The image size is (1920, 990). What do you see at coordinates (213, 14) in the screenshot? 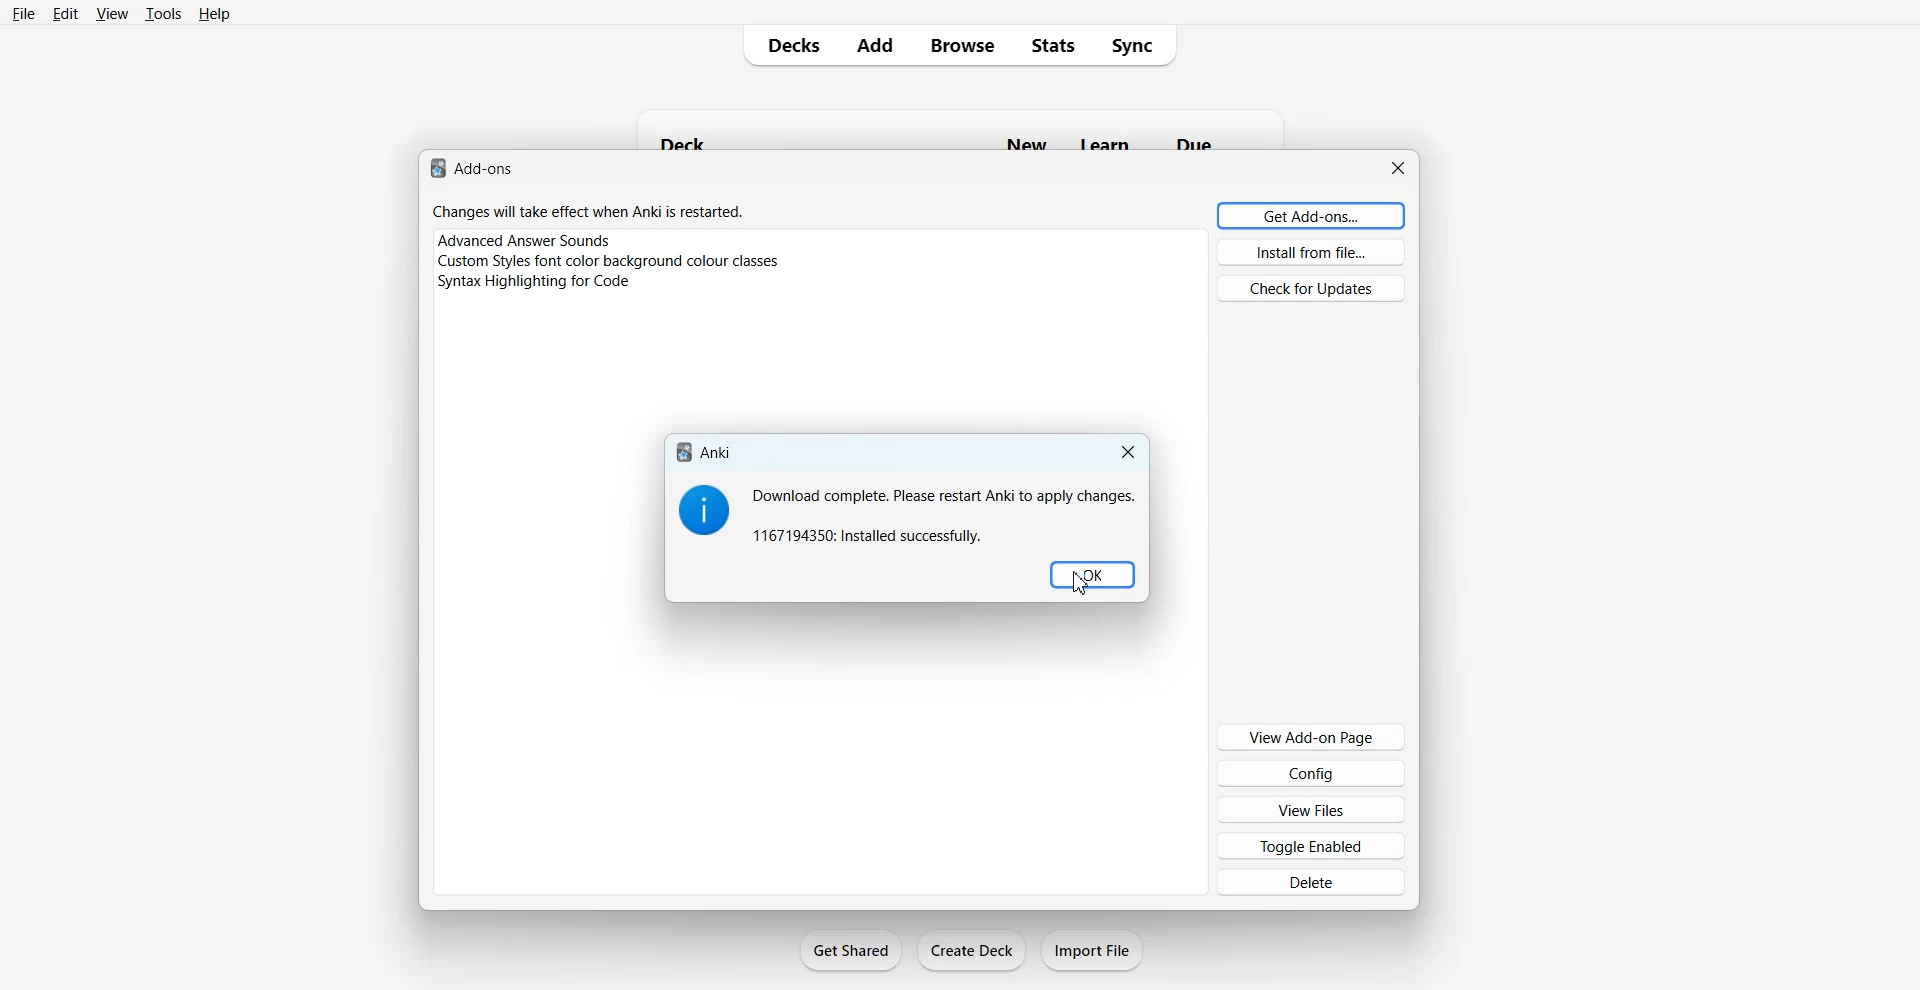
I see `Help` at bounding box center [213, 14].